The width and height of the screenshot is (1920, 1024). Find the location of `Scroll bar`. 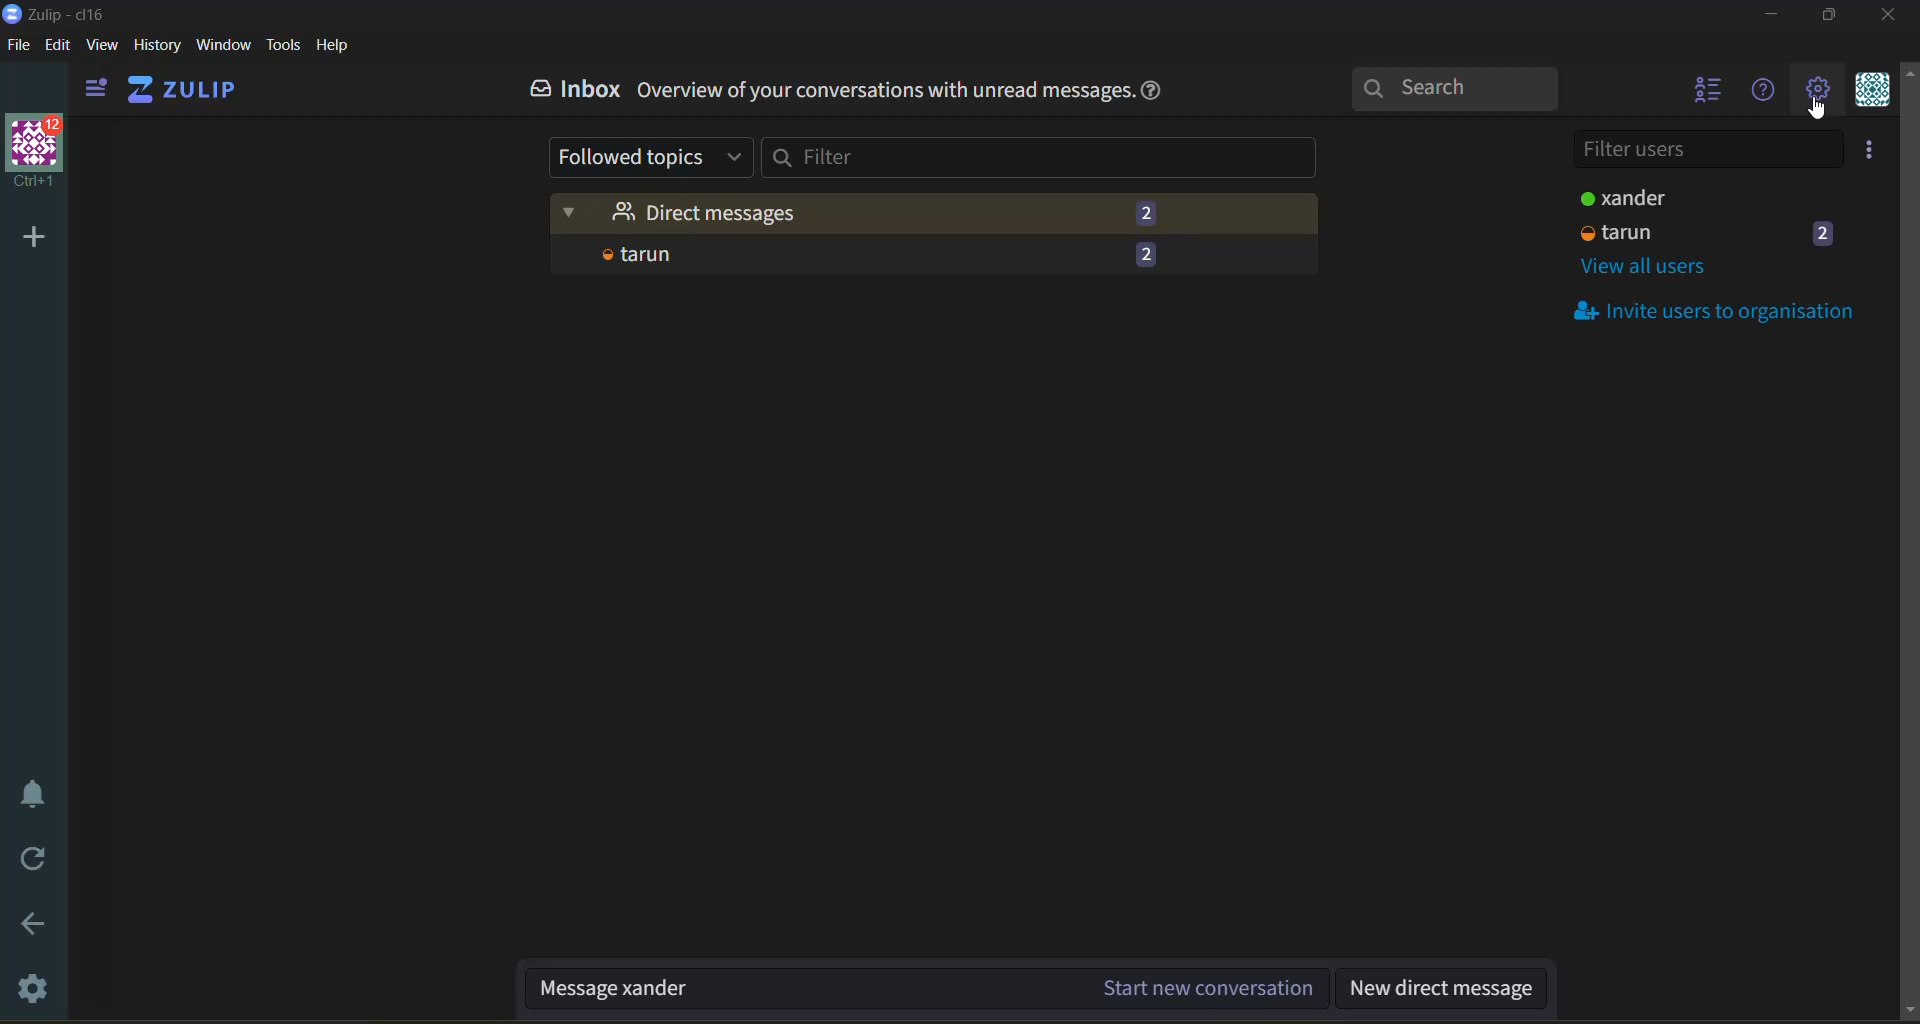

Scroll bar is located at coordinates (1908, 544).